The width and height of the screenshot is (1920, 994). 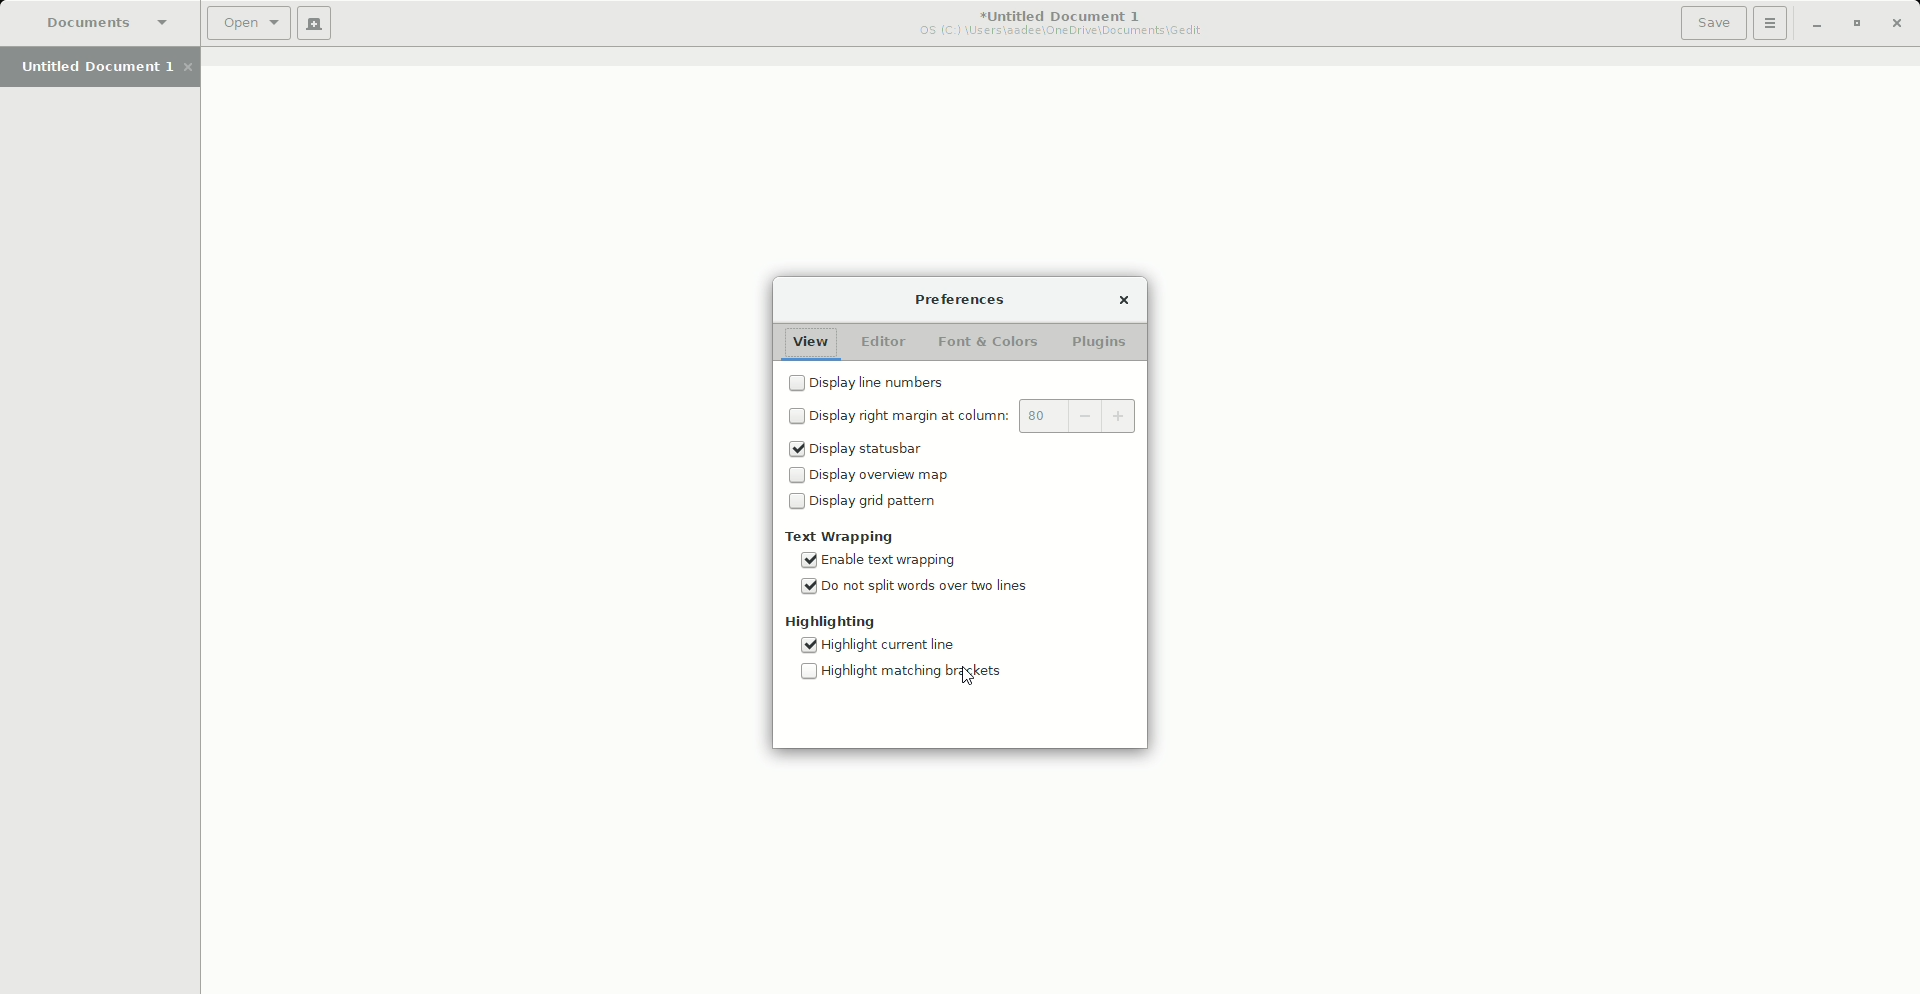 What do you see at coordinates (1120, 298) in the screenshot?
I see `Close` at bounding box center [1120, 298].